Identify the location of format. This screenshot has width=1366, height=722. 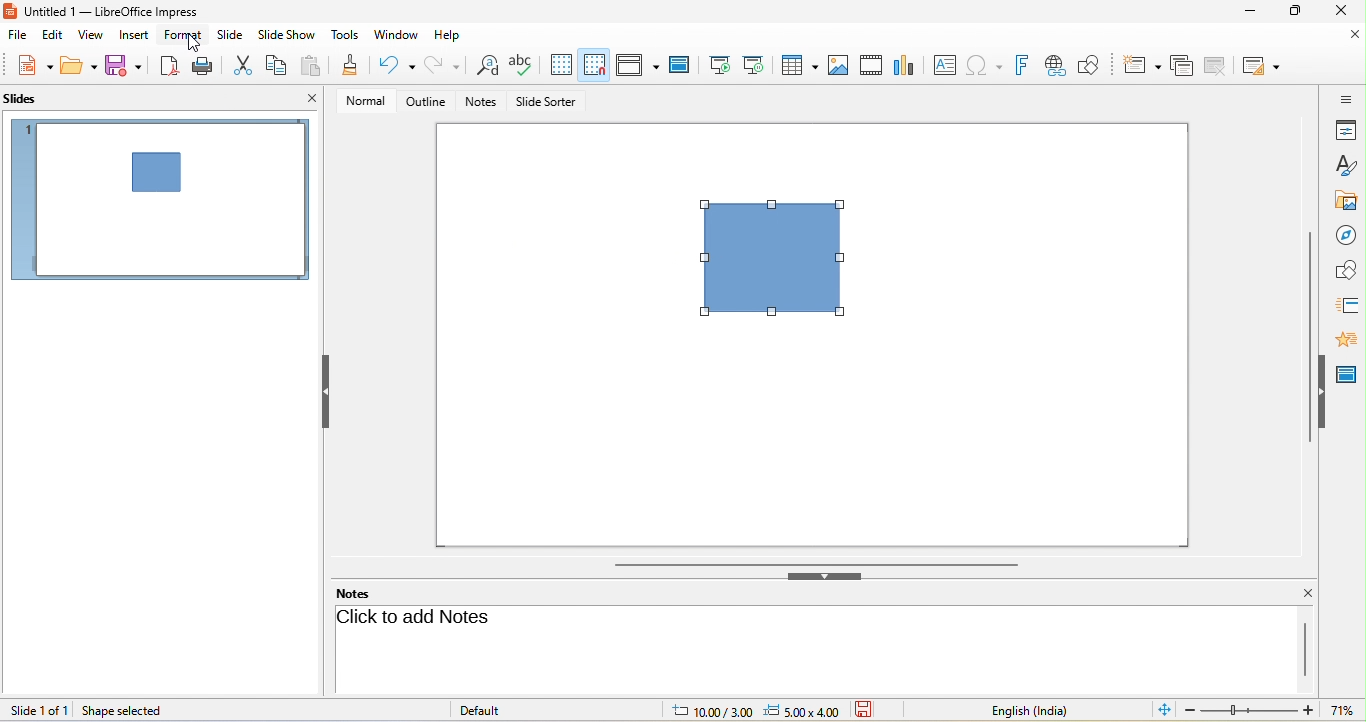
(186, 35).